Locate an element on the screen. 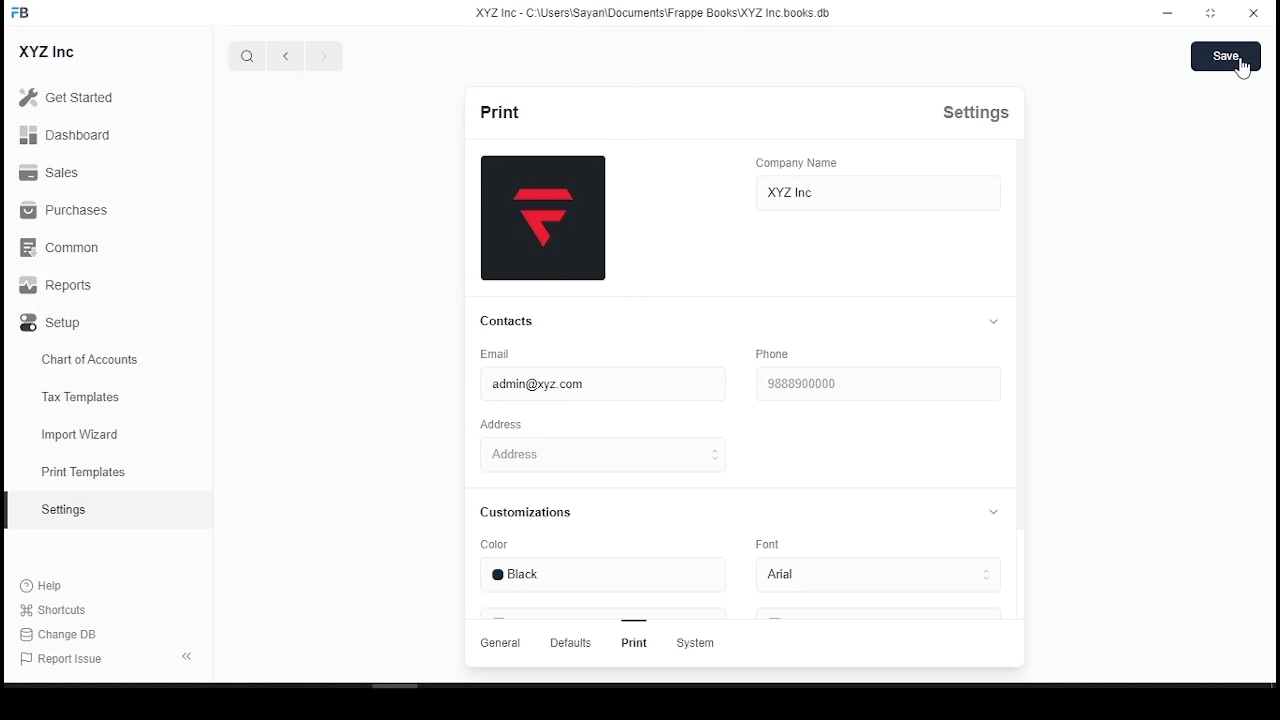 The width and height of the screenshot is (1280, 720). arial is located at coordinates (796, 575).